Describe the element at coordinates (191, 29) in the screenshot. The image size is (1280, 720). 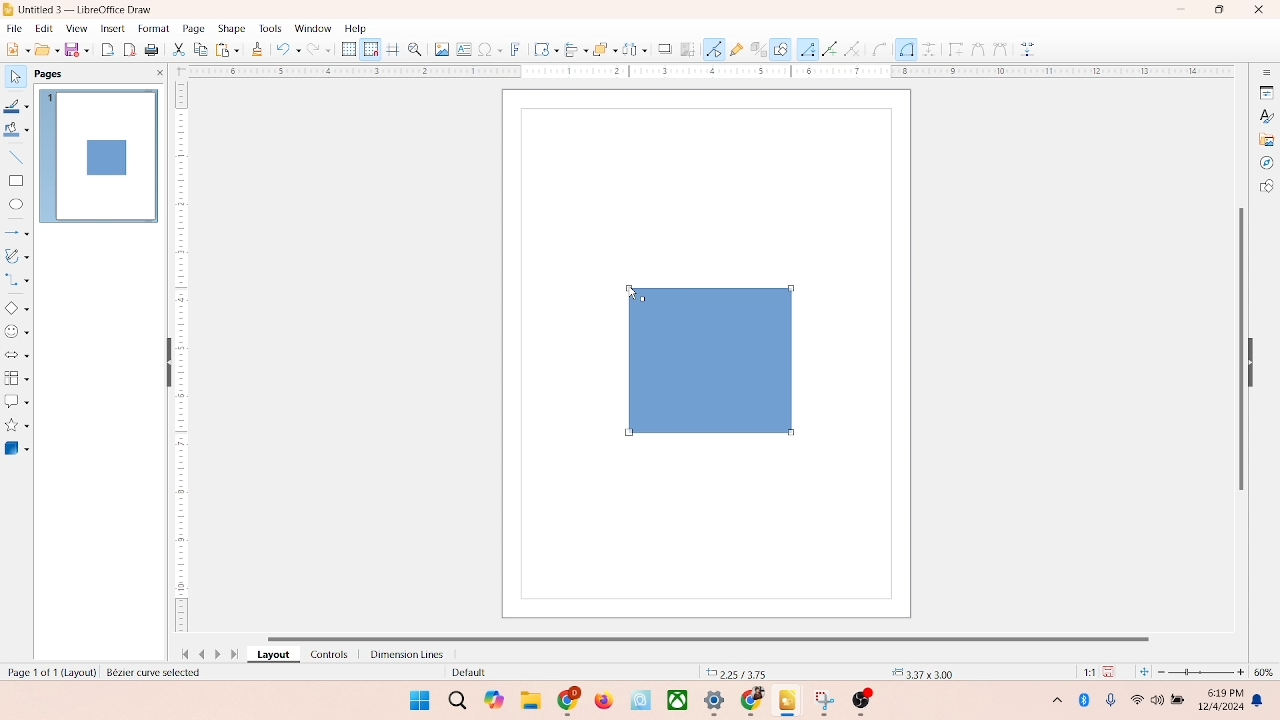
I see `page` at that location.